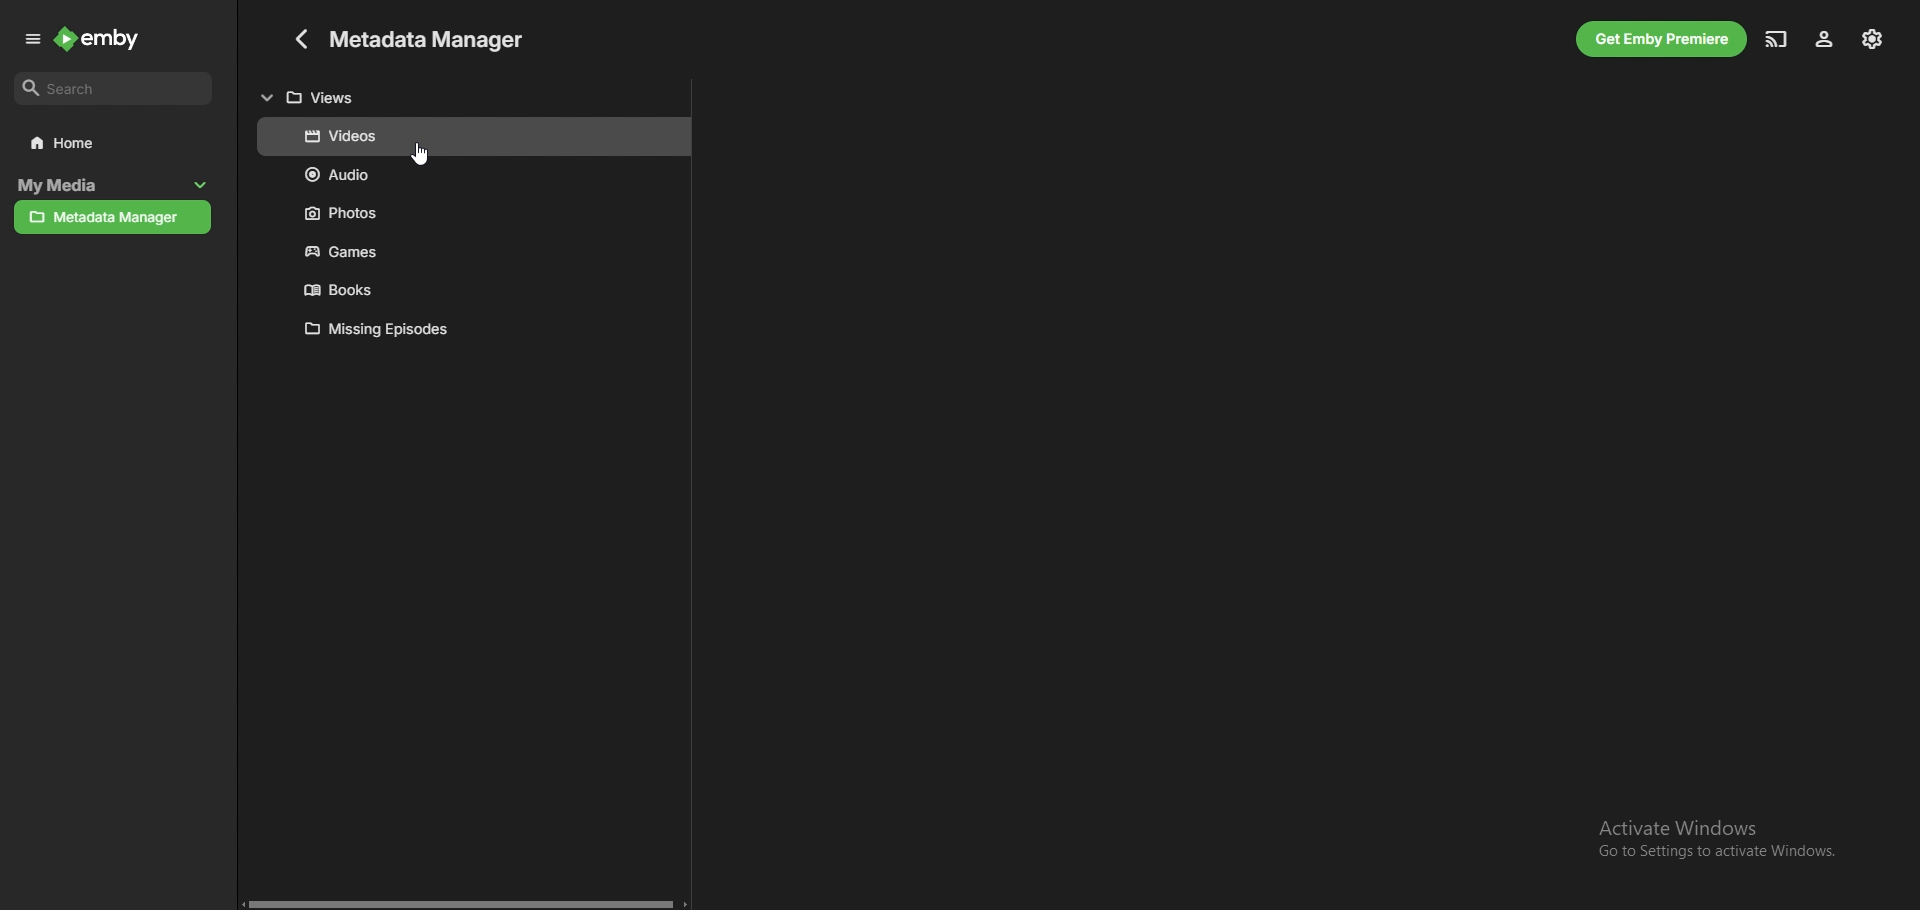 The height and width of the screenshot is (910, 1920). I want to click on missing episodes, so click(473, 329).